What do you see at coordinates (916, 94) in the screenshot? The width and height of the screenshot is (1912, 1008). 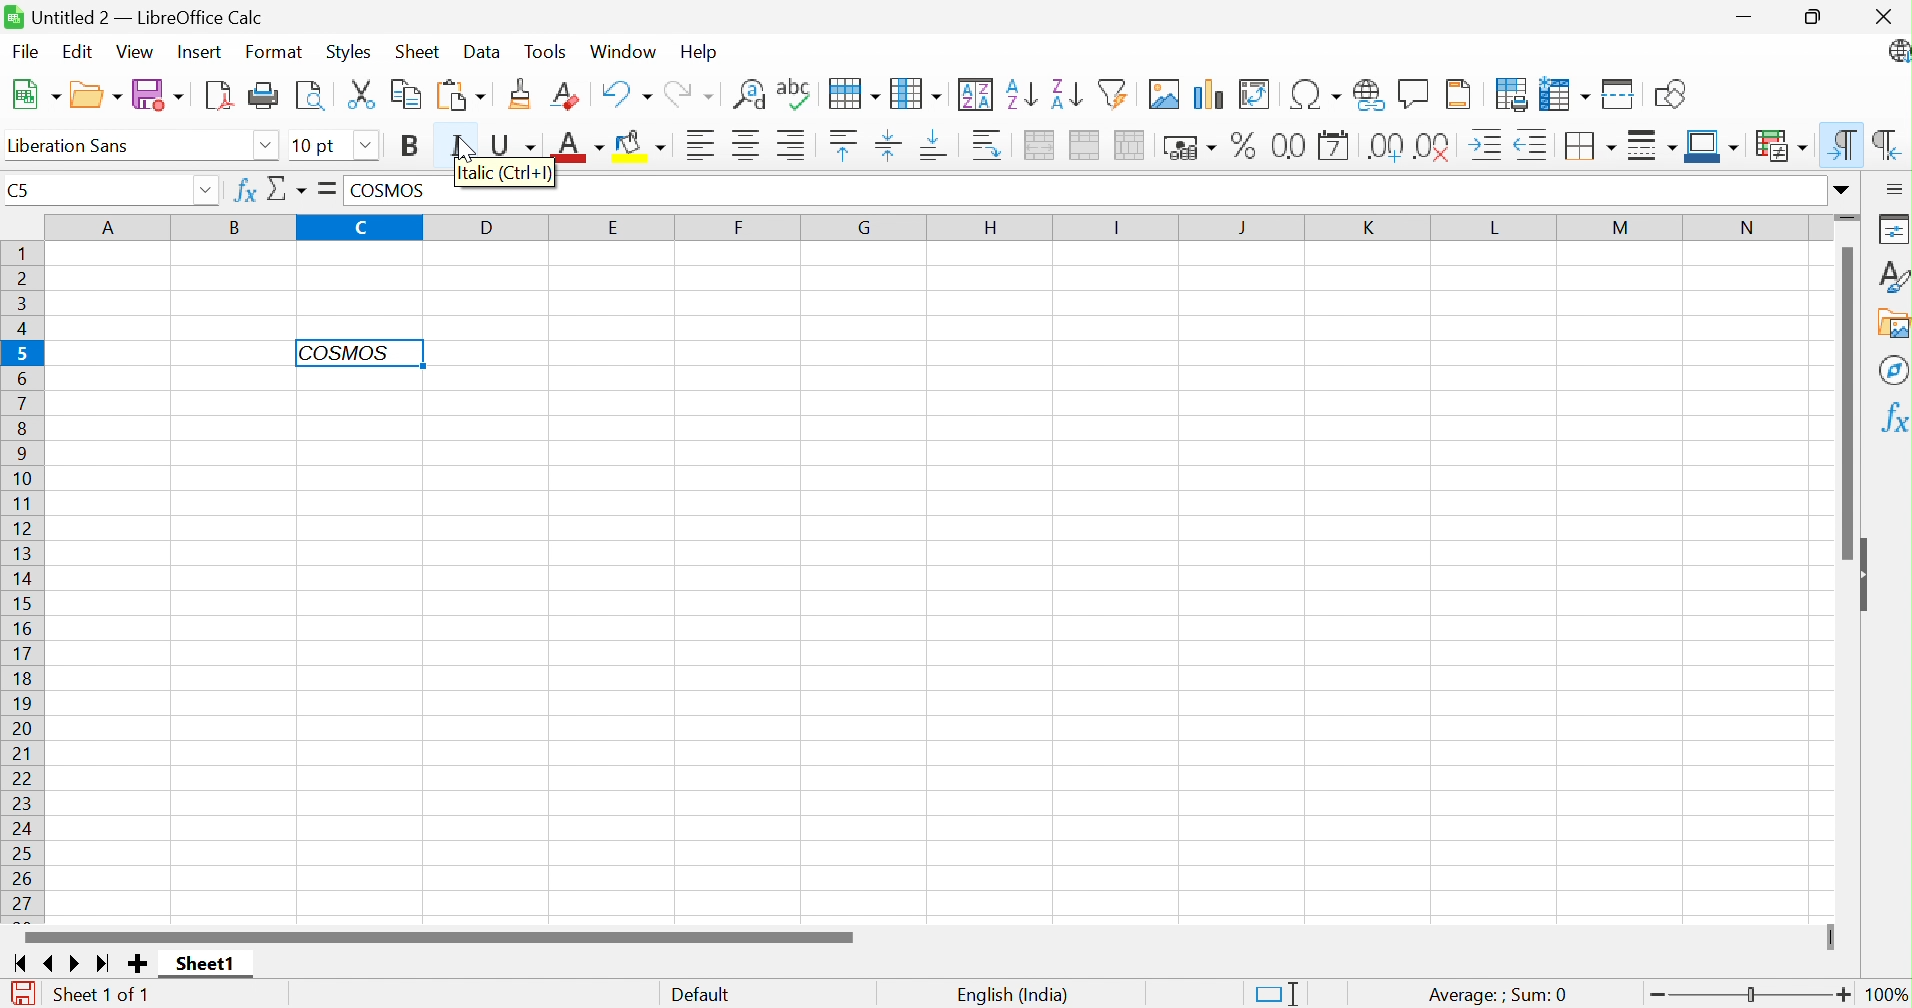 I see `Column` at bounding box center [916, 94].